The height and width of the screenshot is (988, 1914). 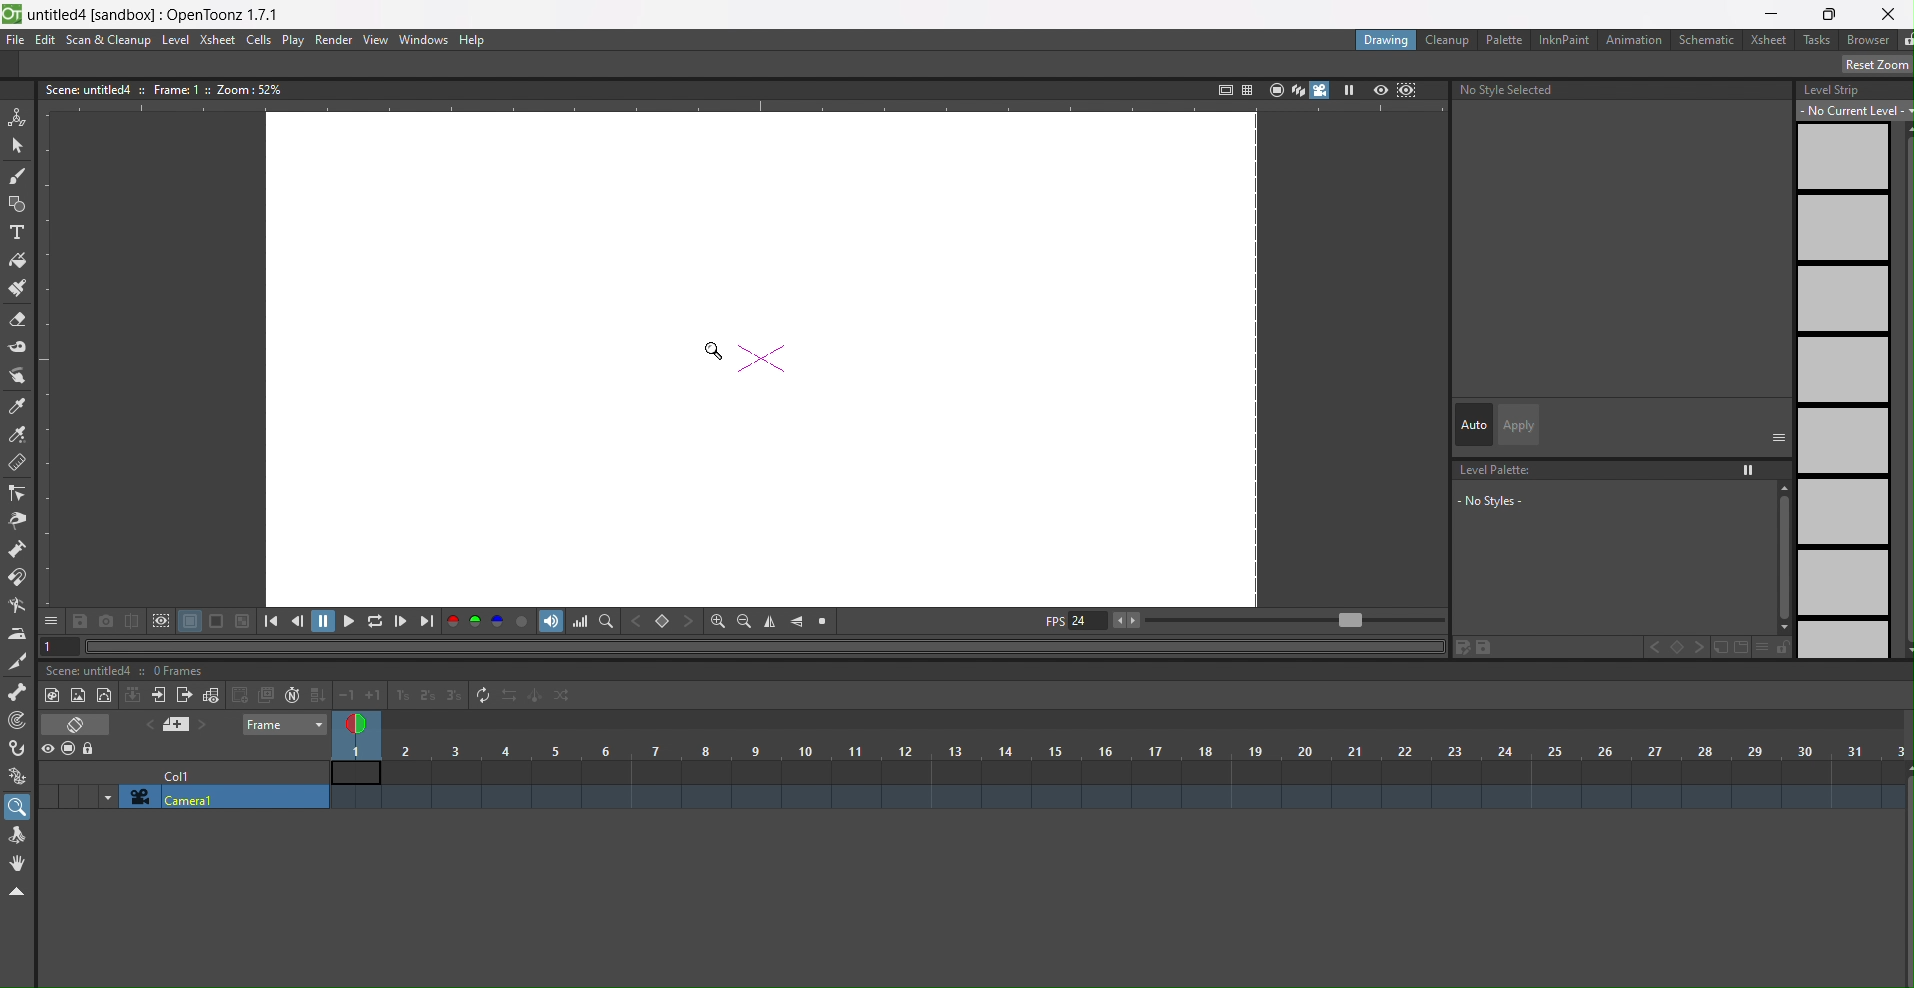 What do you see at coordinates (18, 465) in the screenshot?
I see `ruler tool` at bounding box center [18, 465].